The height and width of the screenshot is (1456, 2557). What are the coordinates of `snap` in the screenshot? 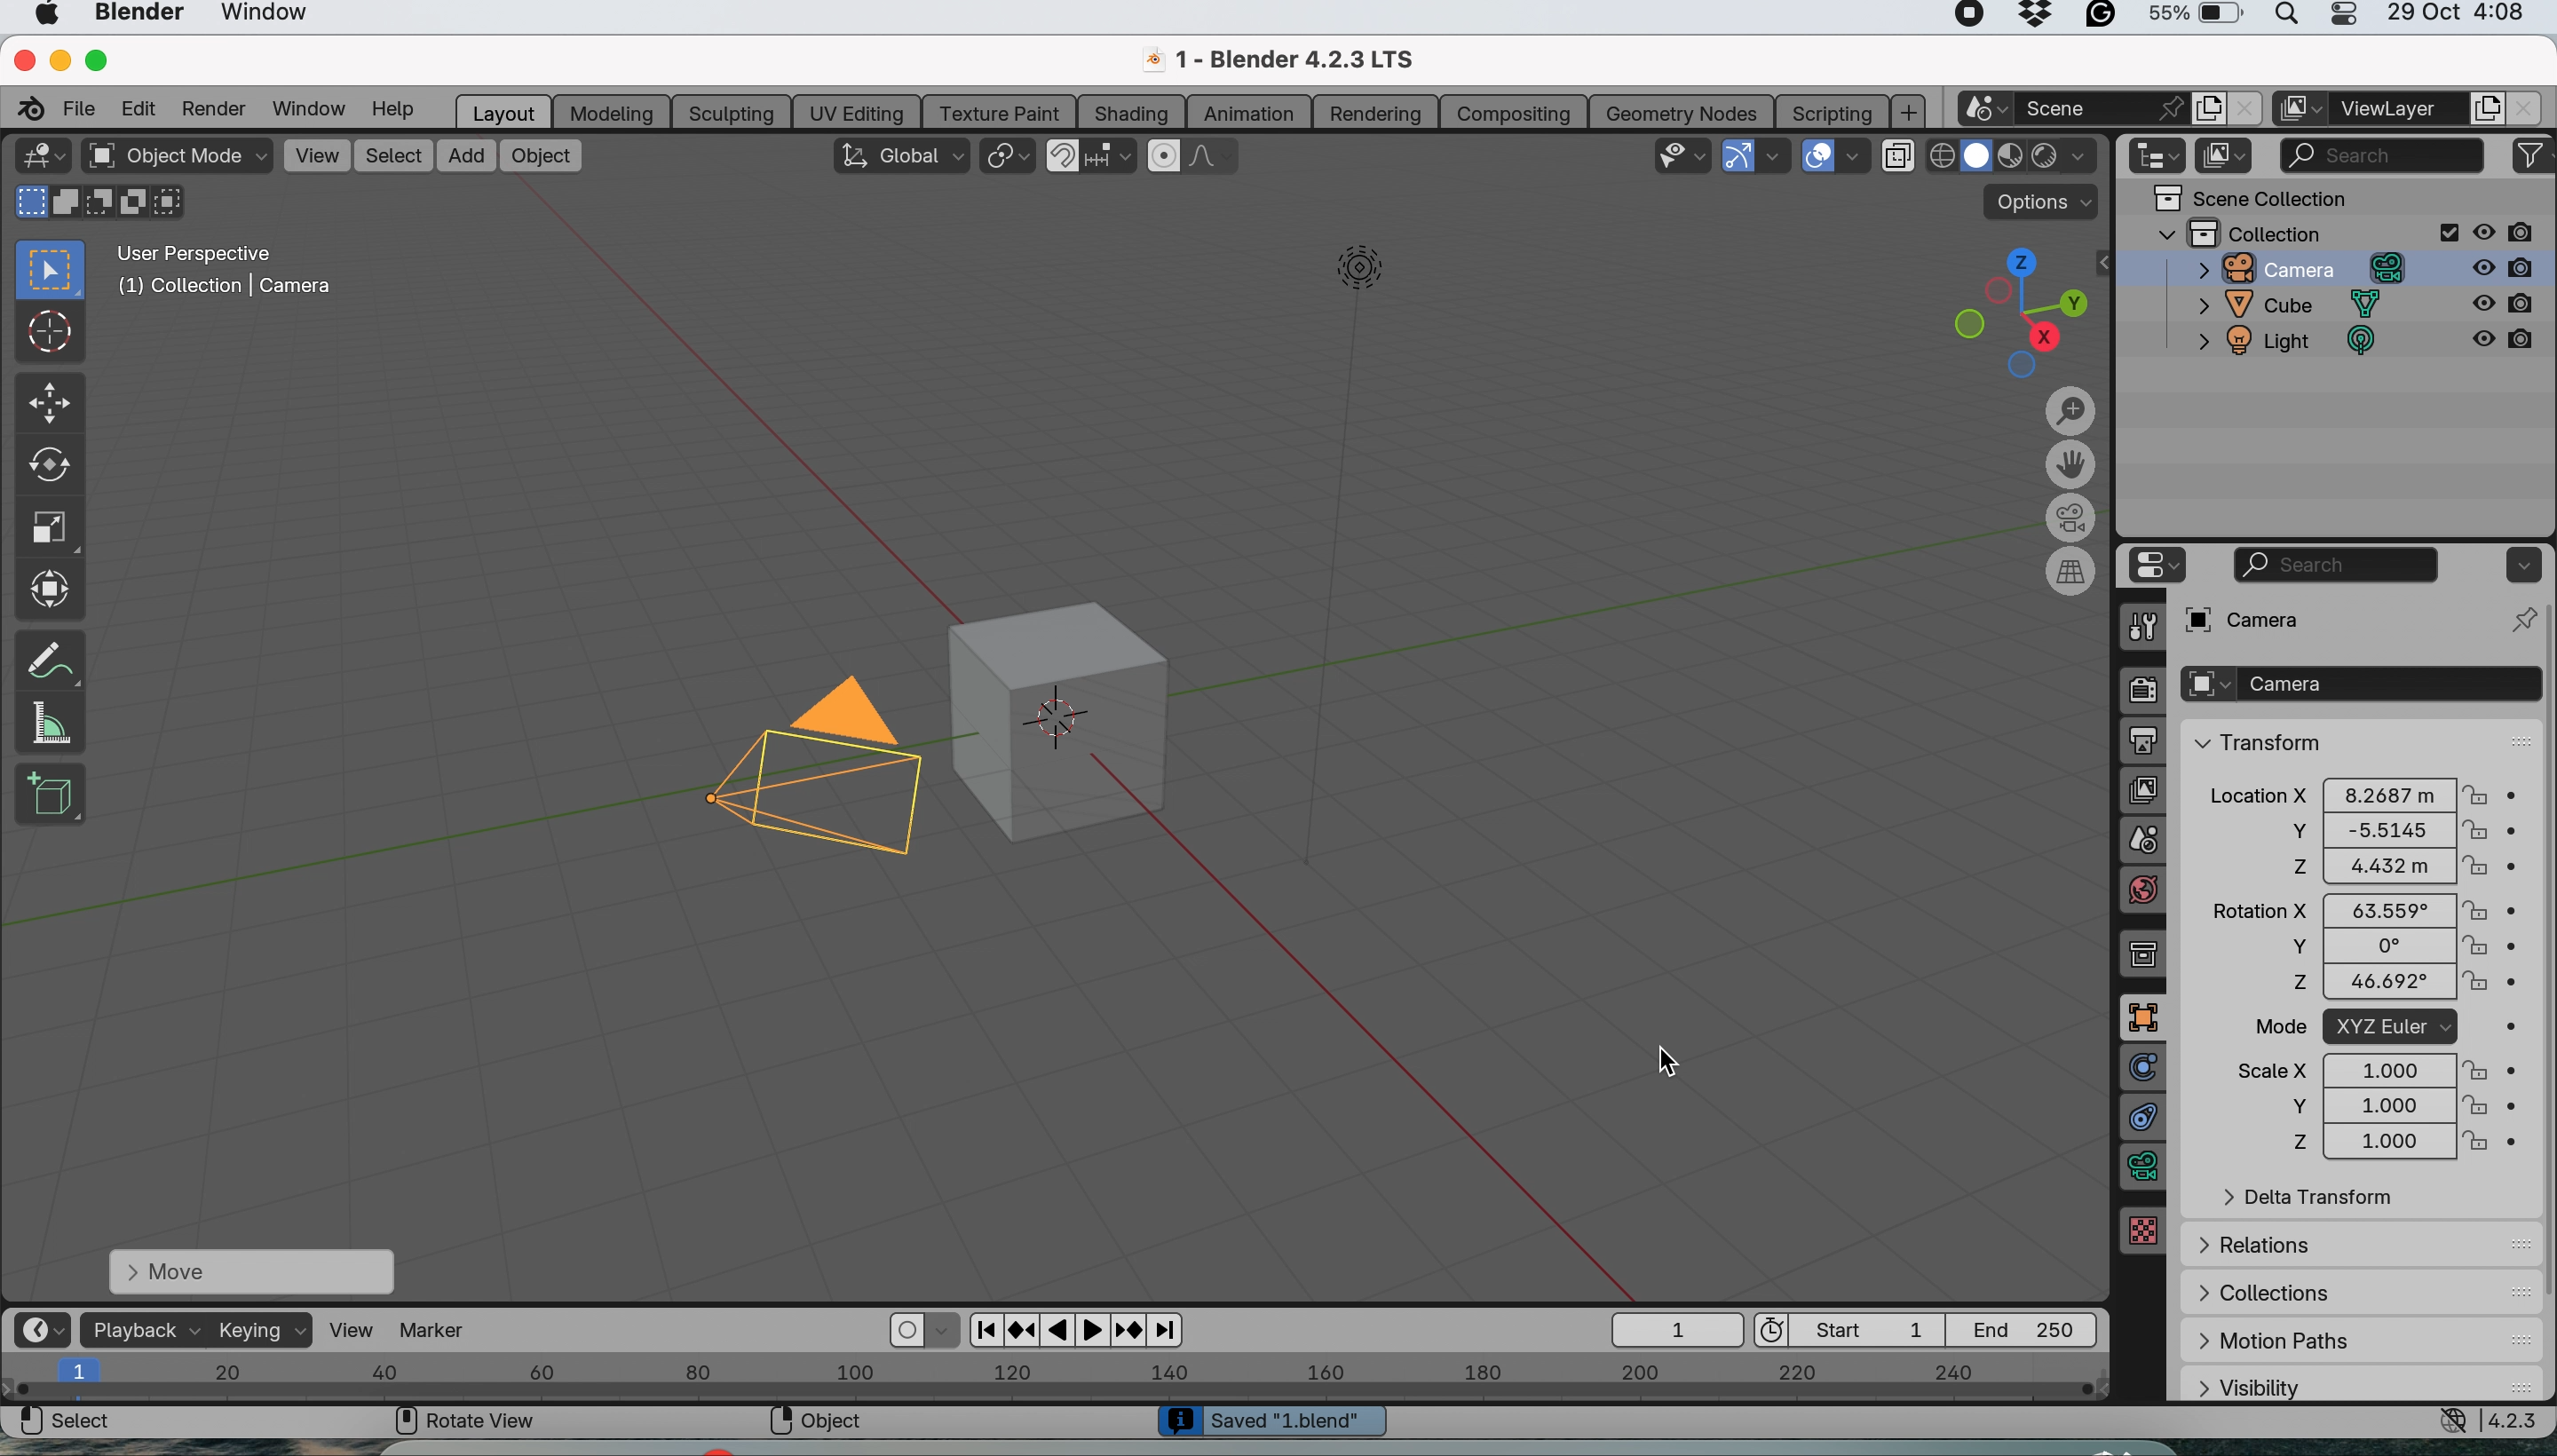 It's located at (1064, 157).